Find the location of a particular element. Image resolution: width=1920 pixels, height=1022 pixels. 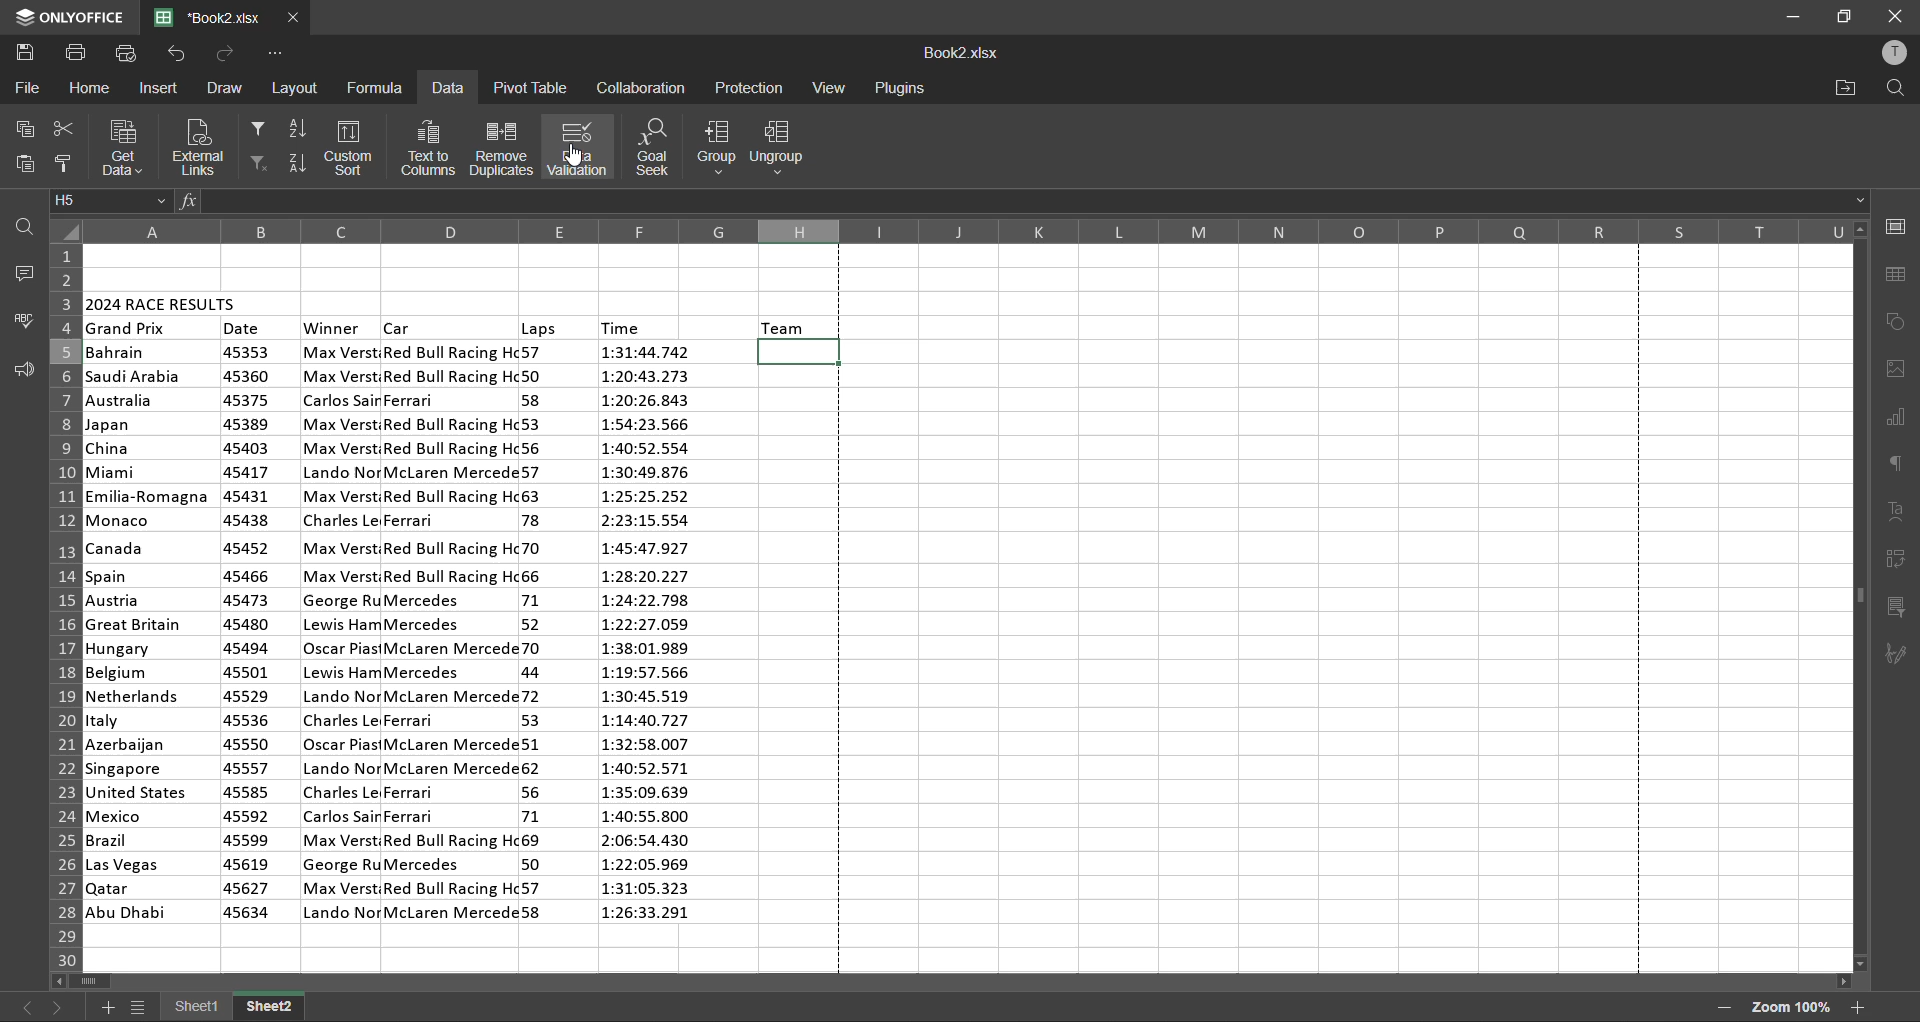

winner is located at coordinates (333, 328).